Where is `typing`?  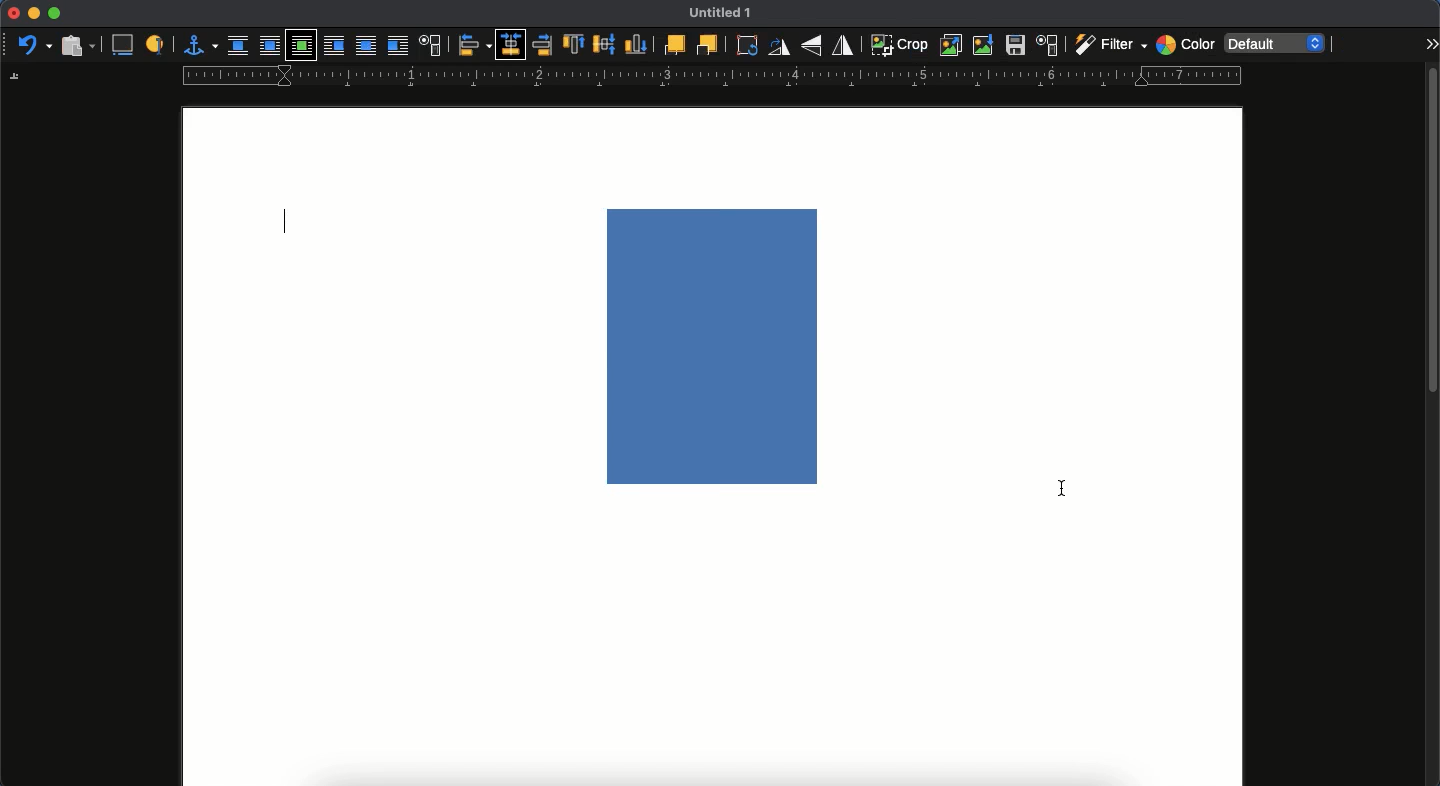 typing is located at coordinates (286, 220).